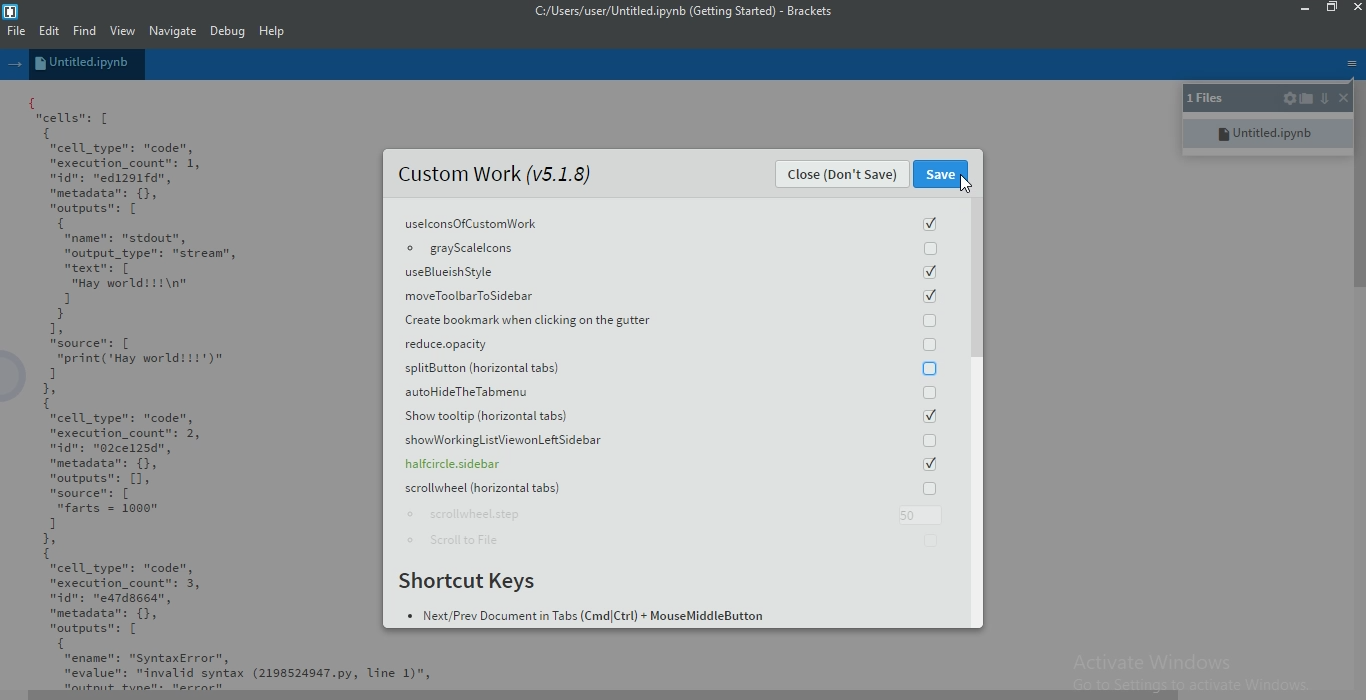 This screenshot has height=700, width=1366. What do you see at coordinates (676, 394) in the screenshot?
I see `autohideTheTabmenu` at bounding box center [676, 394].